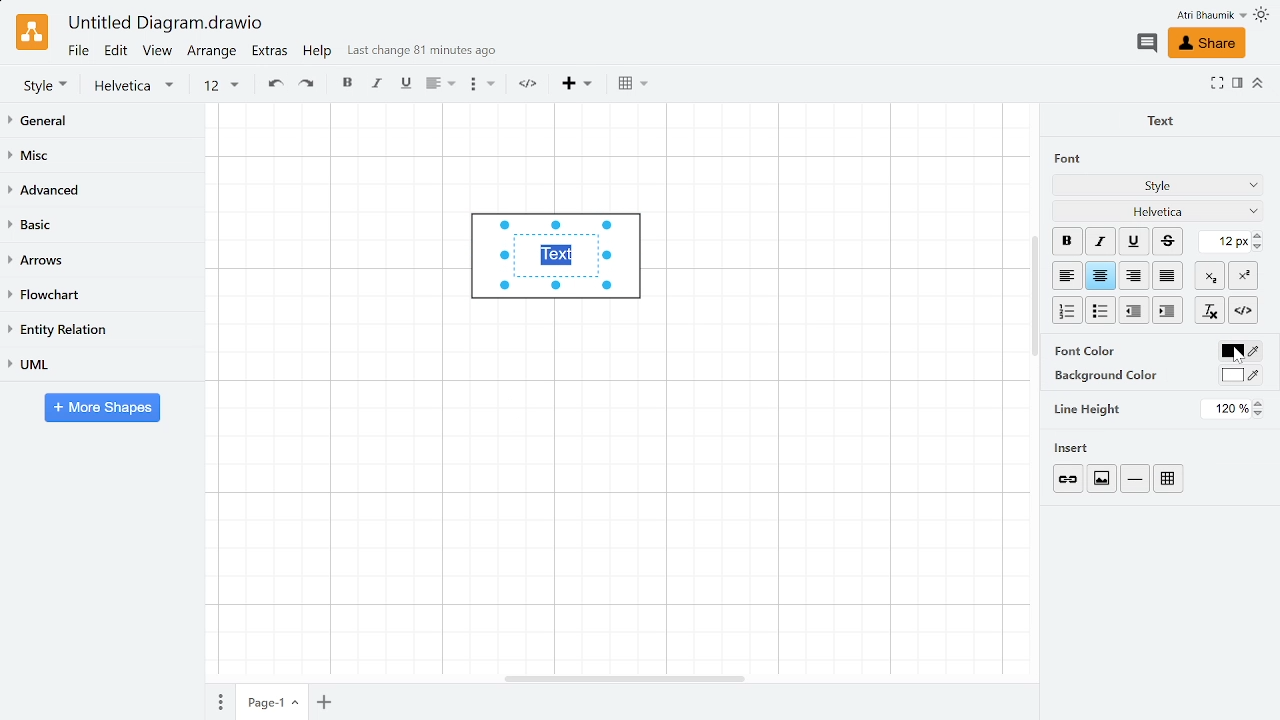 Image resolution: width=1280 pixels, height=720 pixels. What do you see at coordinates (1217, 82) in the screenshot?
I see `Expand` at bounding box center [1217, 82].